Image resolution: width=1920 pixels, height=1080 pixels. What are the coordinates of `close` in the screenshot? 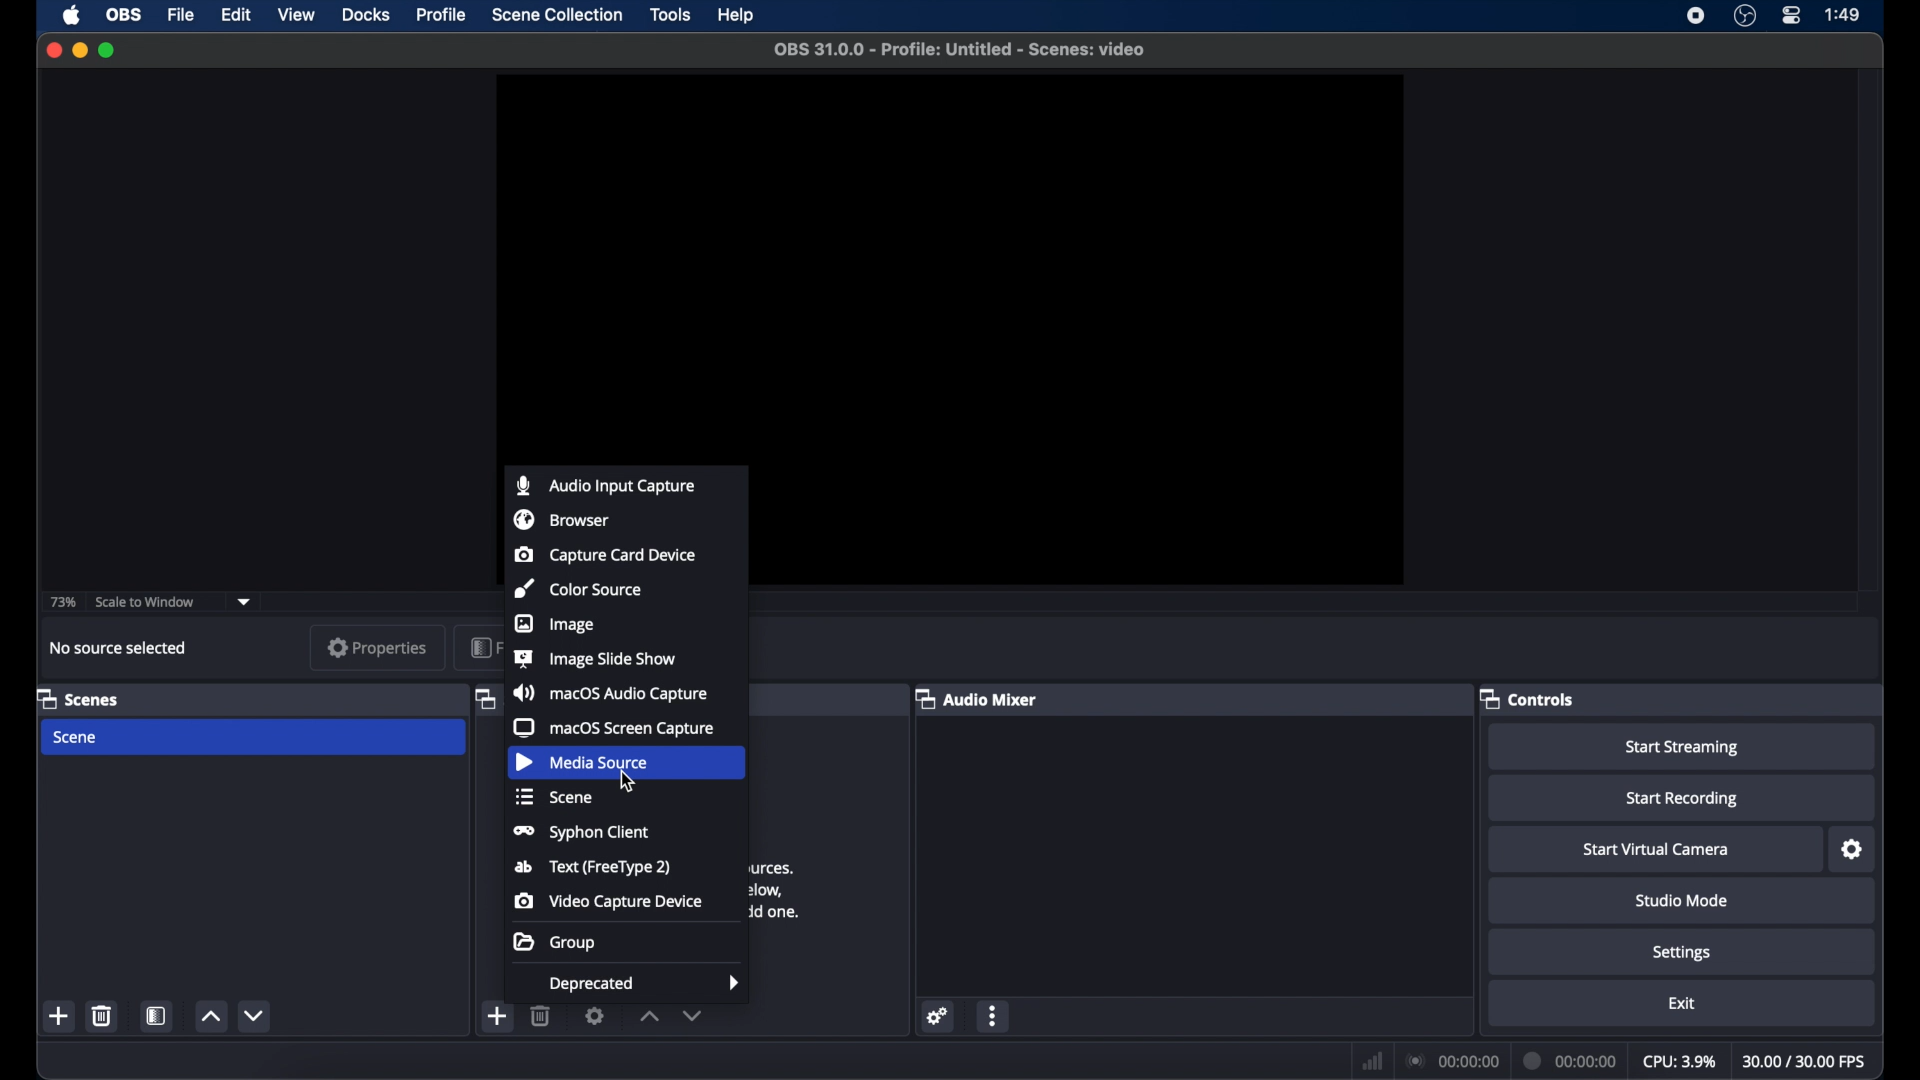 It's located at (53, 50).